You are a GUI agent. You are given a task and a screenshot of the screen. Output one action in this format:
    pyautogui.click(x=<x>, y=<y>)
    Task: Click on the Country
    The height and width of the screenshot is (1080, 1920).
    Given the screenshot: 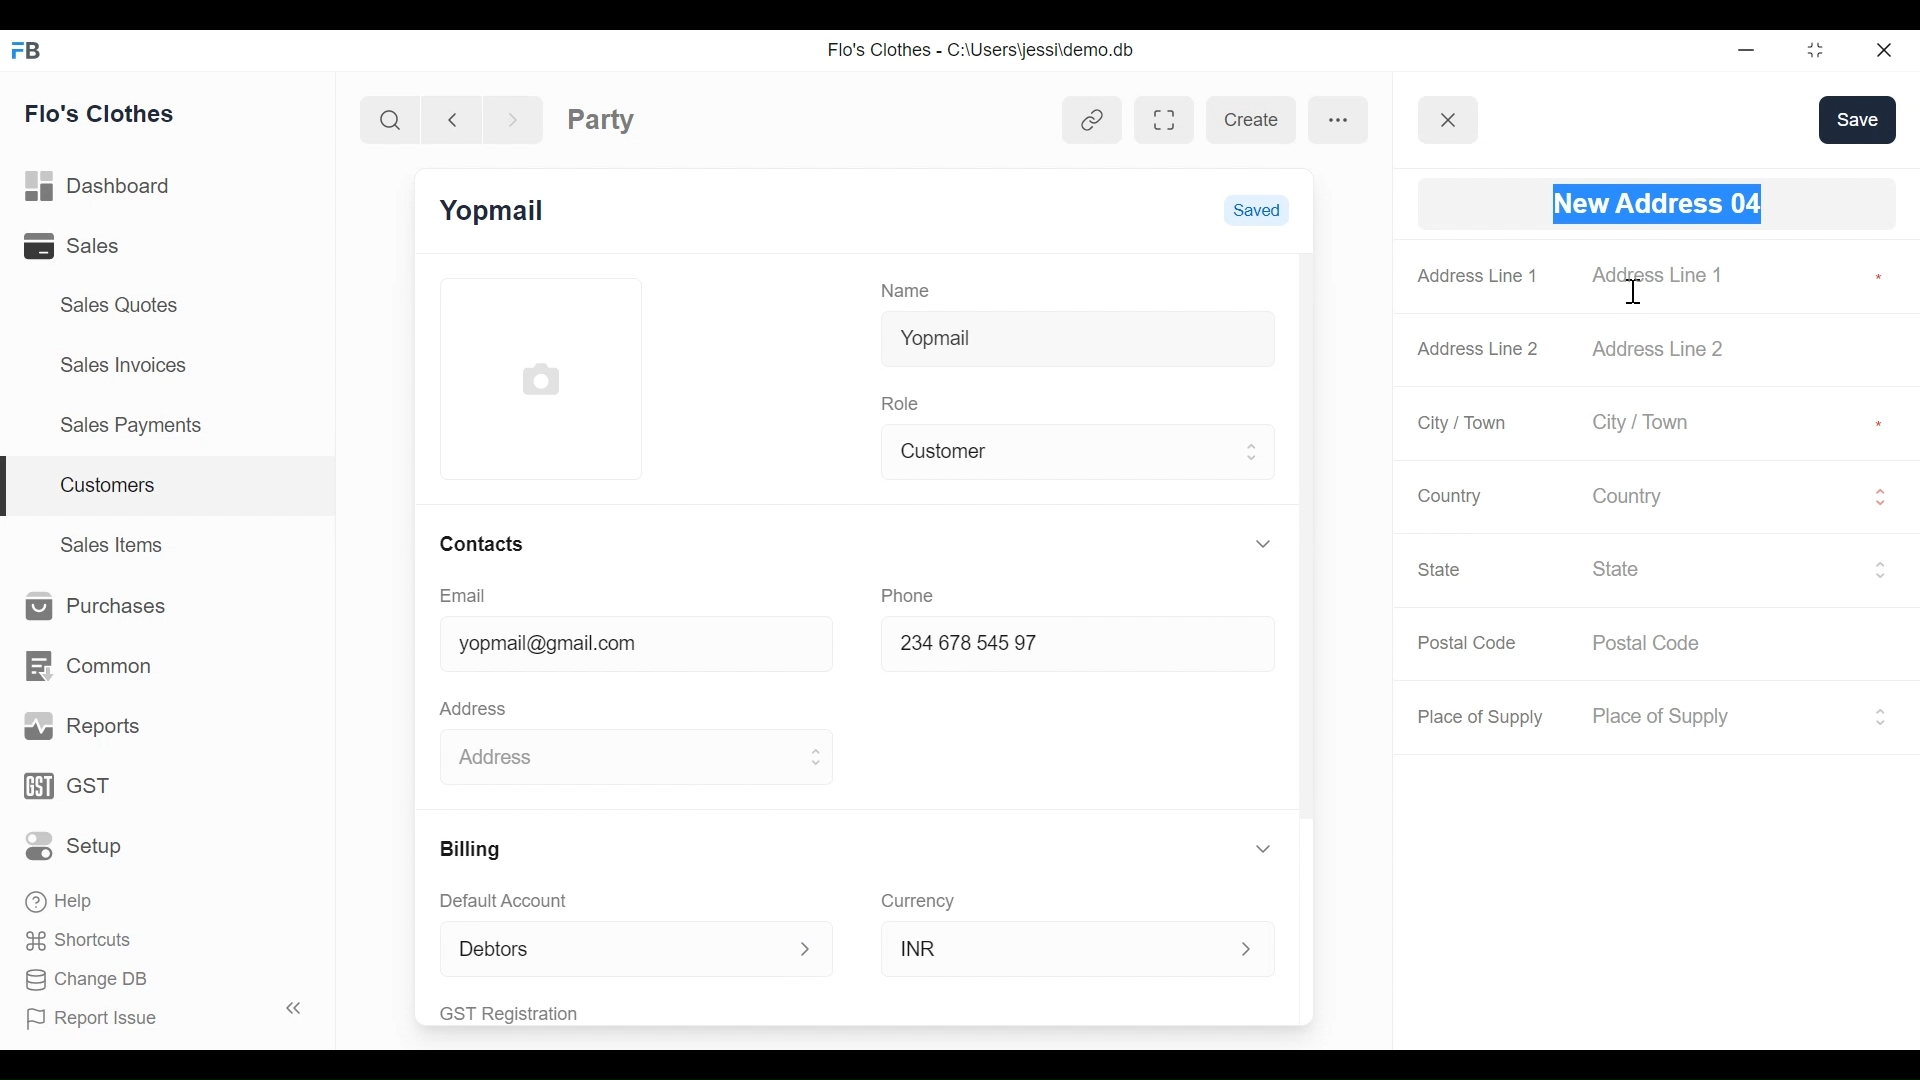 What is the action you would take?
    pyautogui.click(x=1724, y=494)
    